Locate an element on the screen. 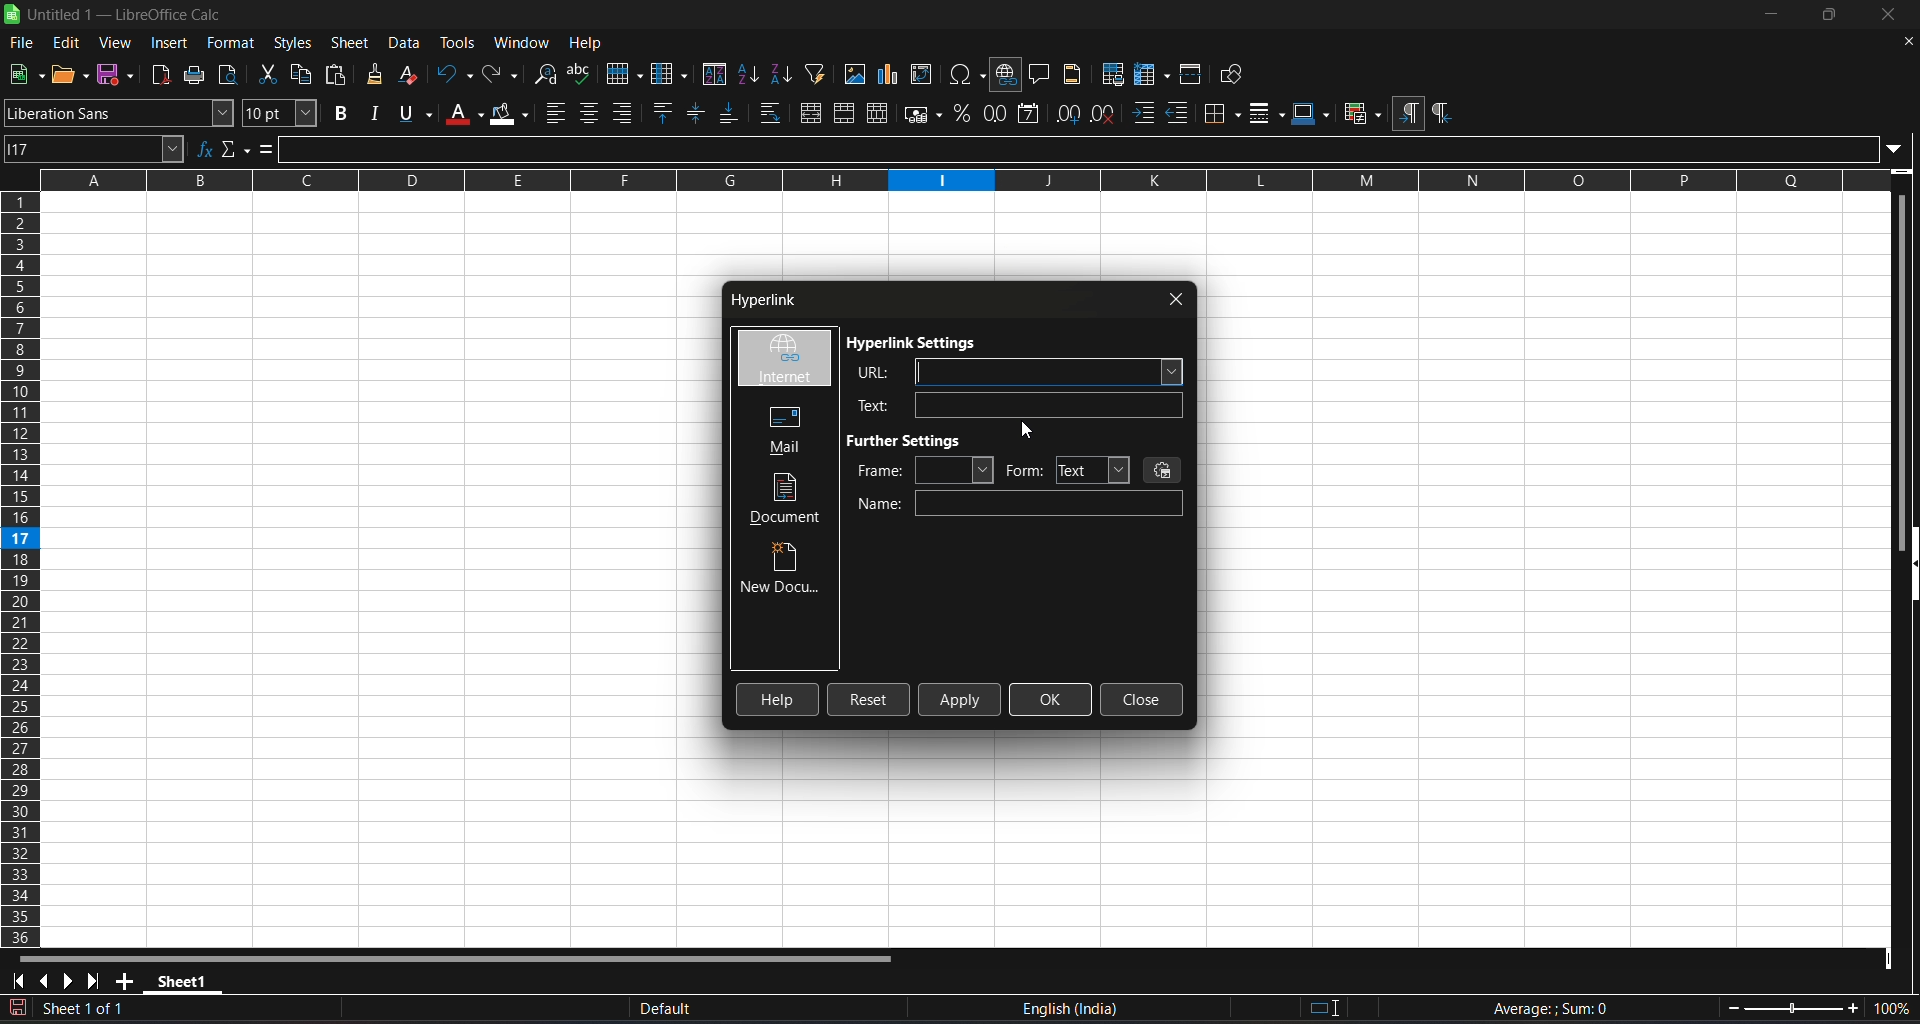  scroll to next sheet  is located at coordinates (67, 982).